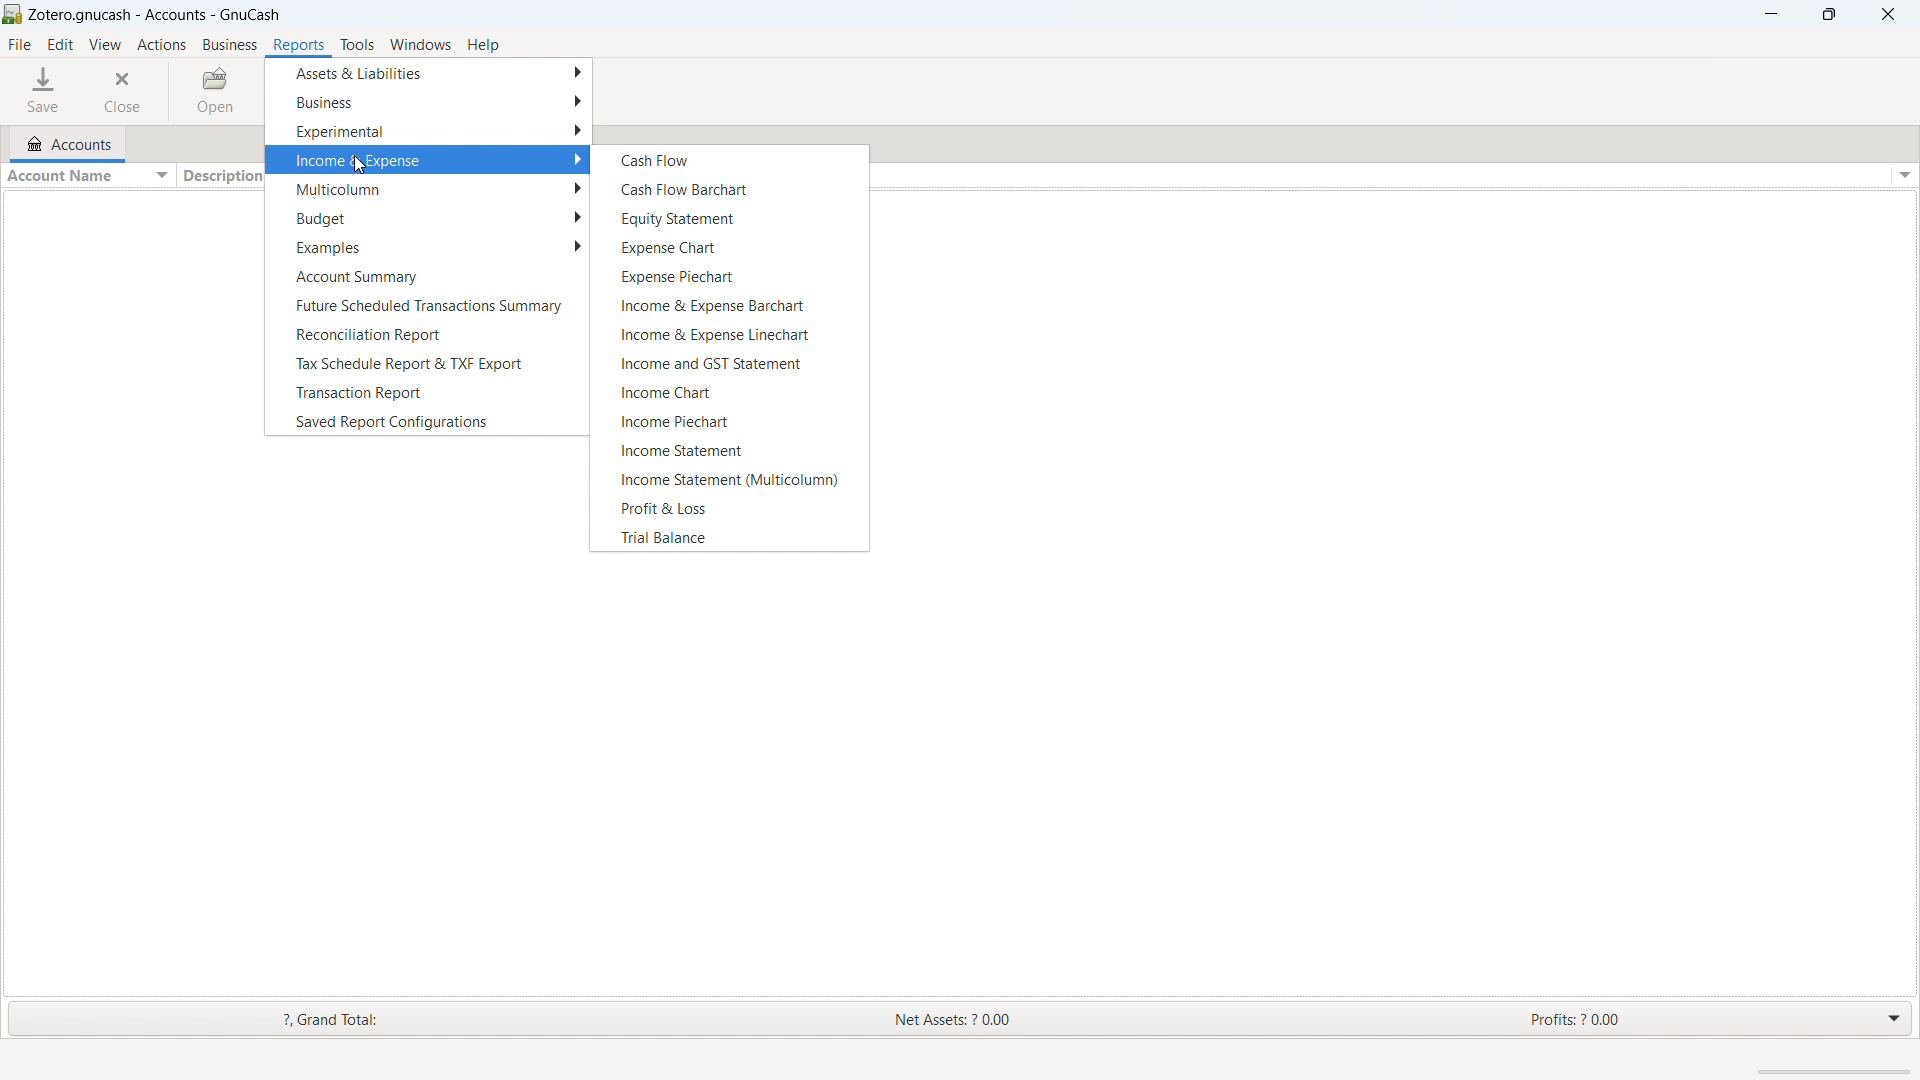 This screenshot has height=1080, width=1920. I want to click on save report configurations, so click(425, 420).